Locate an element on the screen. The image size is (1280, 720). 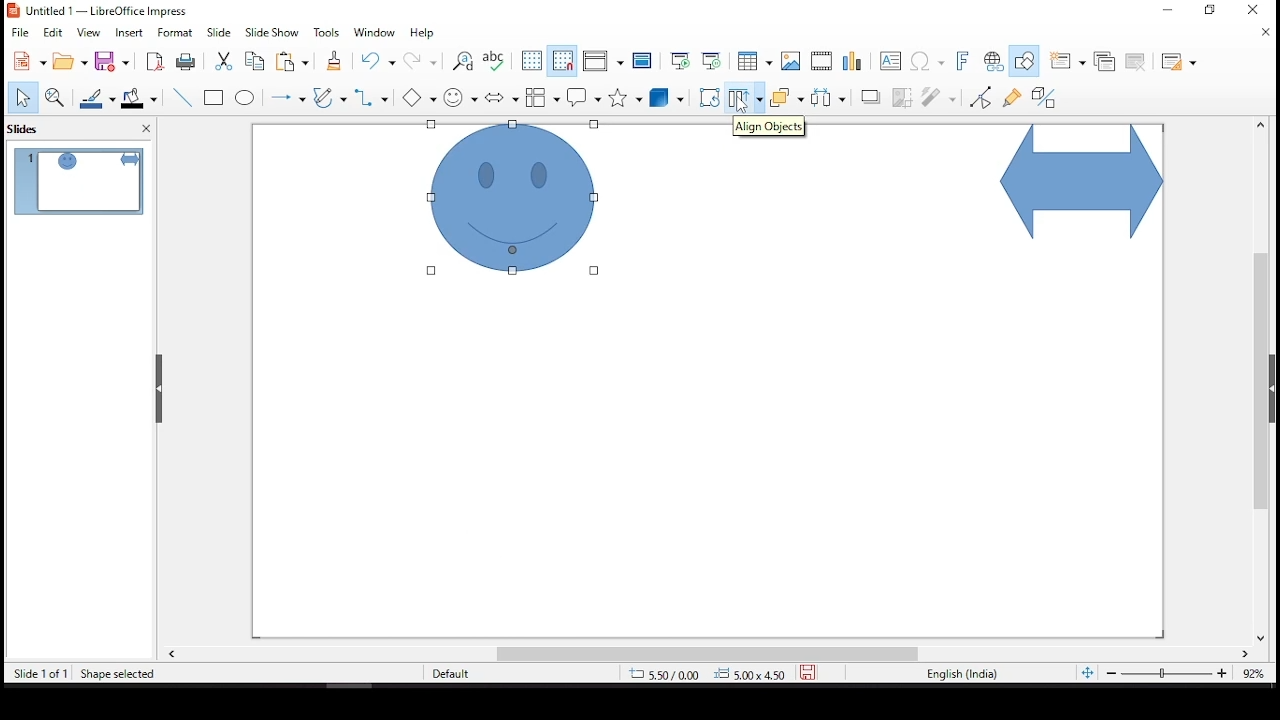
shape selected is located at coordinates (118, 672).